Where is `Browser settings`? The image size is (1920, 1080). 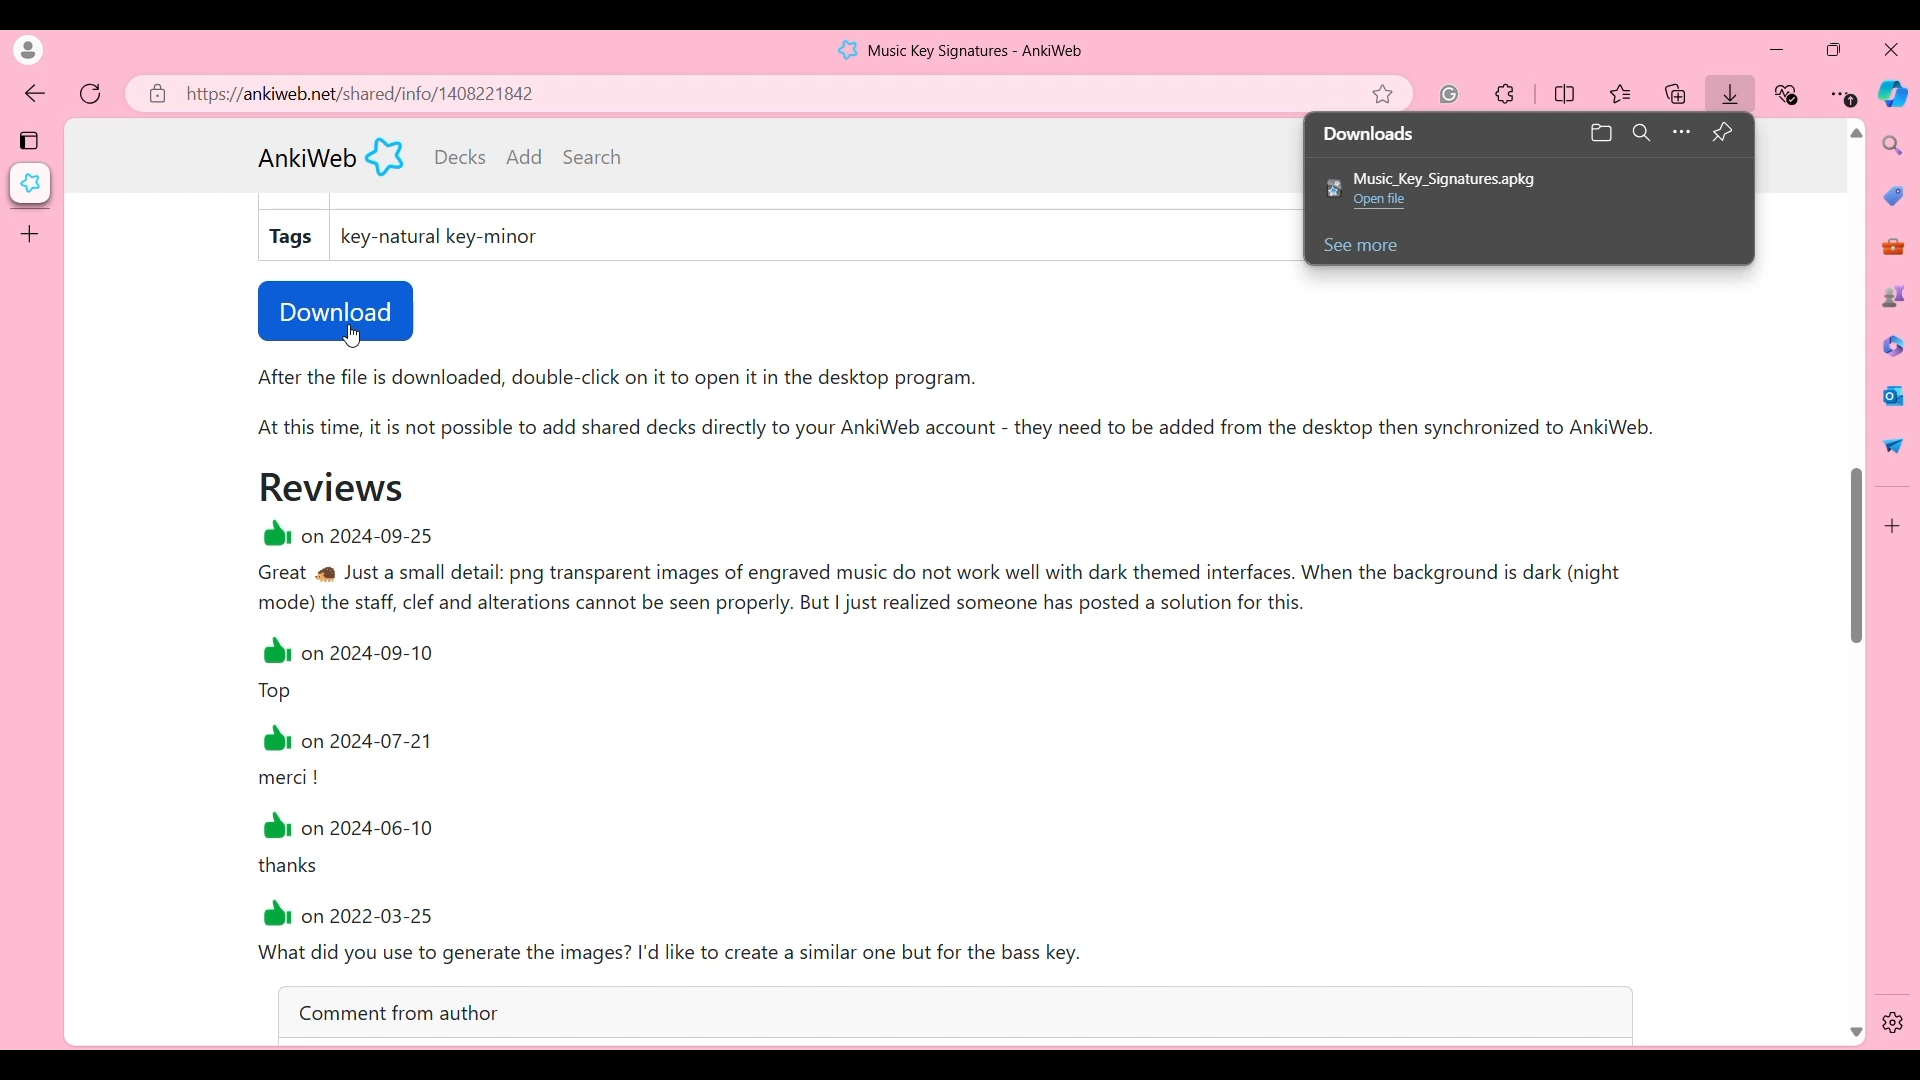
Browser settings is located at coordinates (1843, 94).